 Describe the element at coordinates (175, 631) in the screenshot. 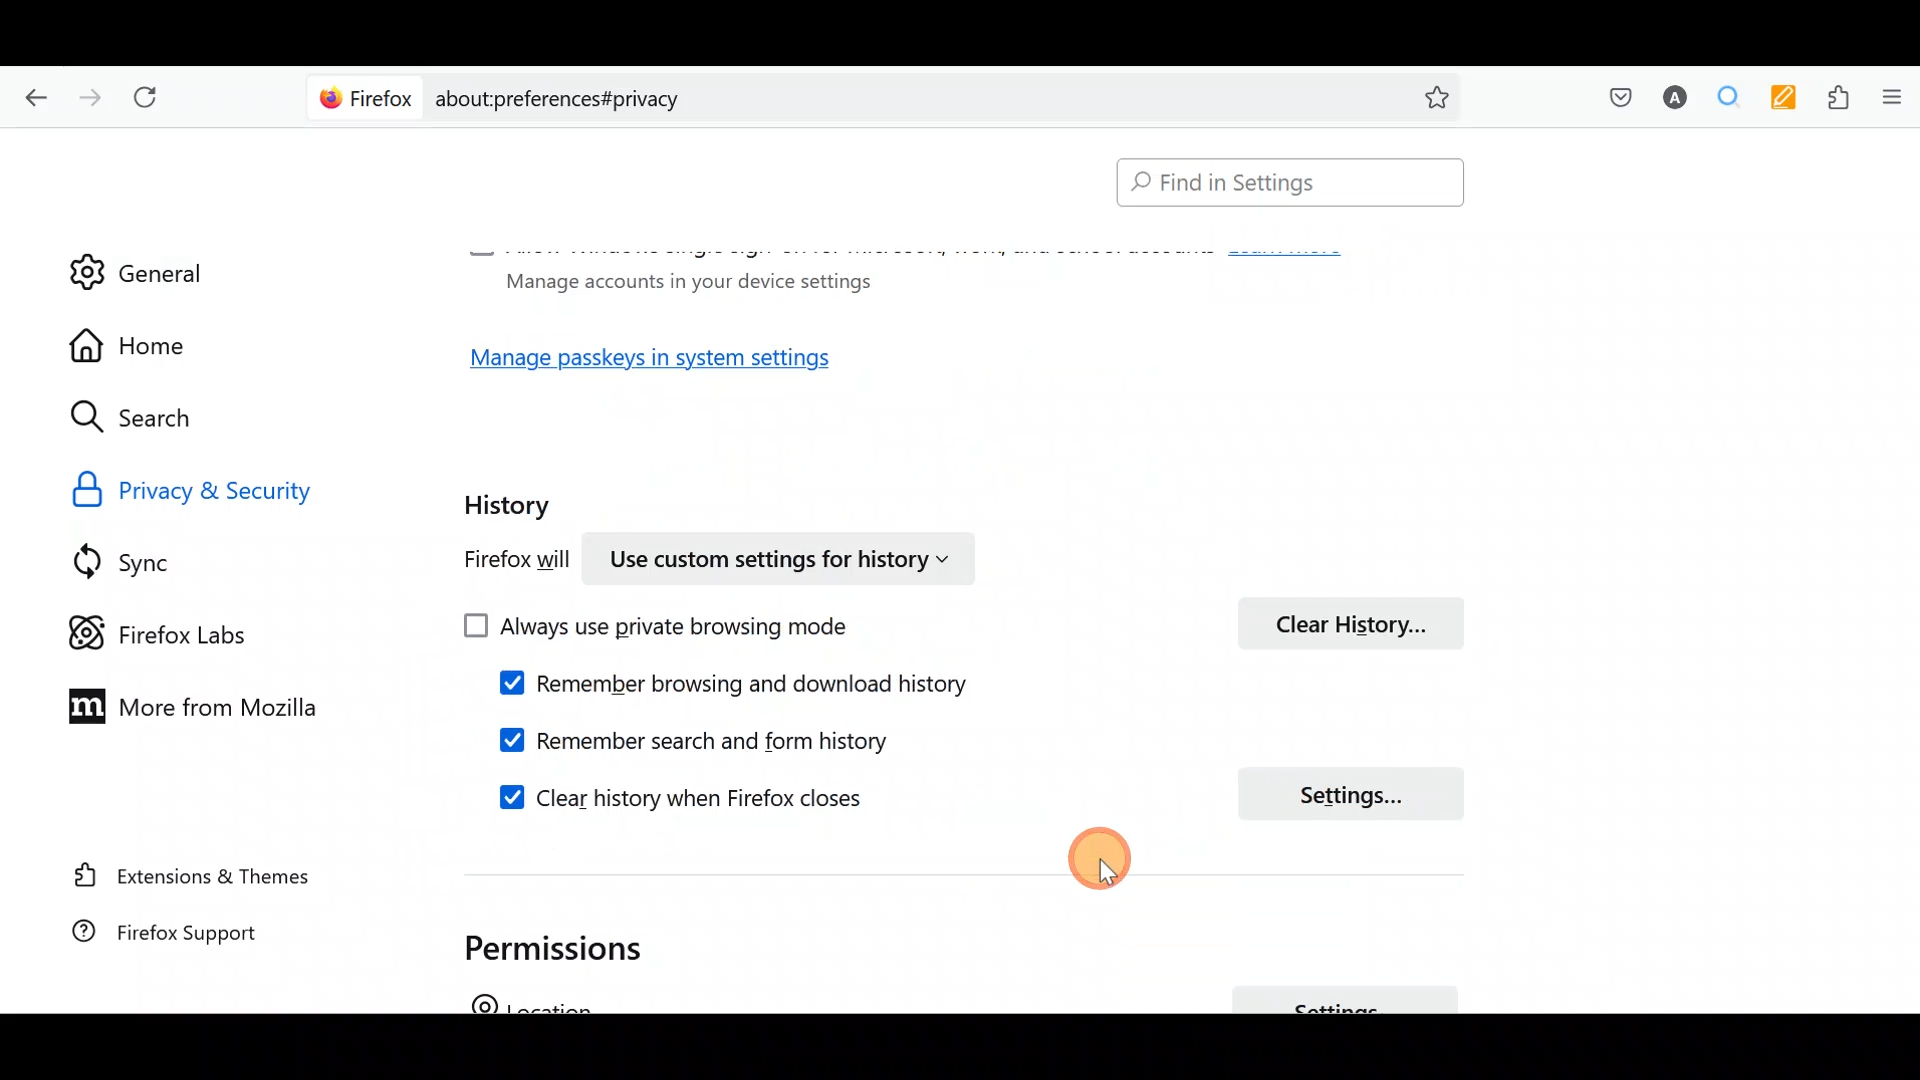

I see `Firefox labs` at that location.